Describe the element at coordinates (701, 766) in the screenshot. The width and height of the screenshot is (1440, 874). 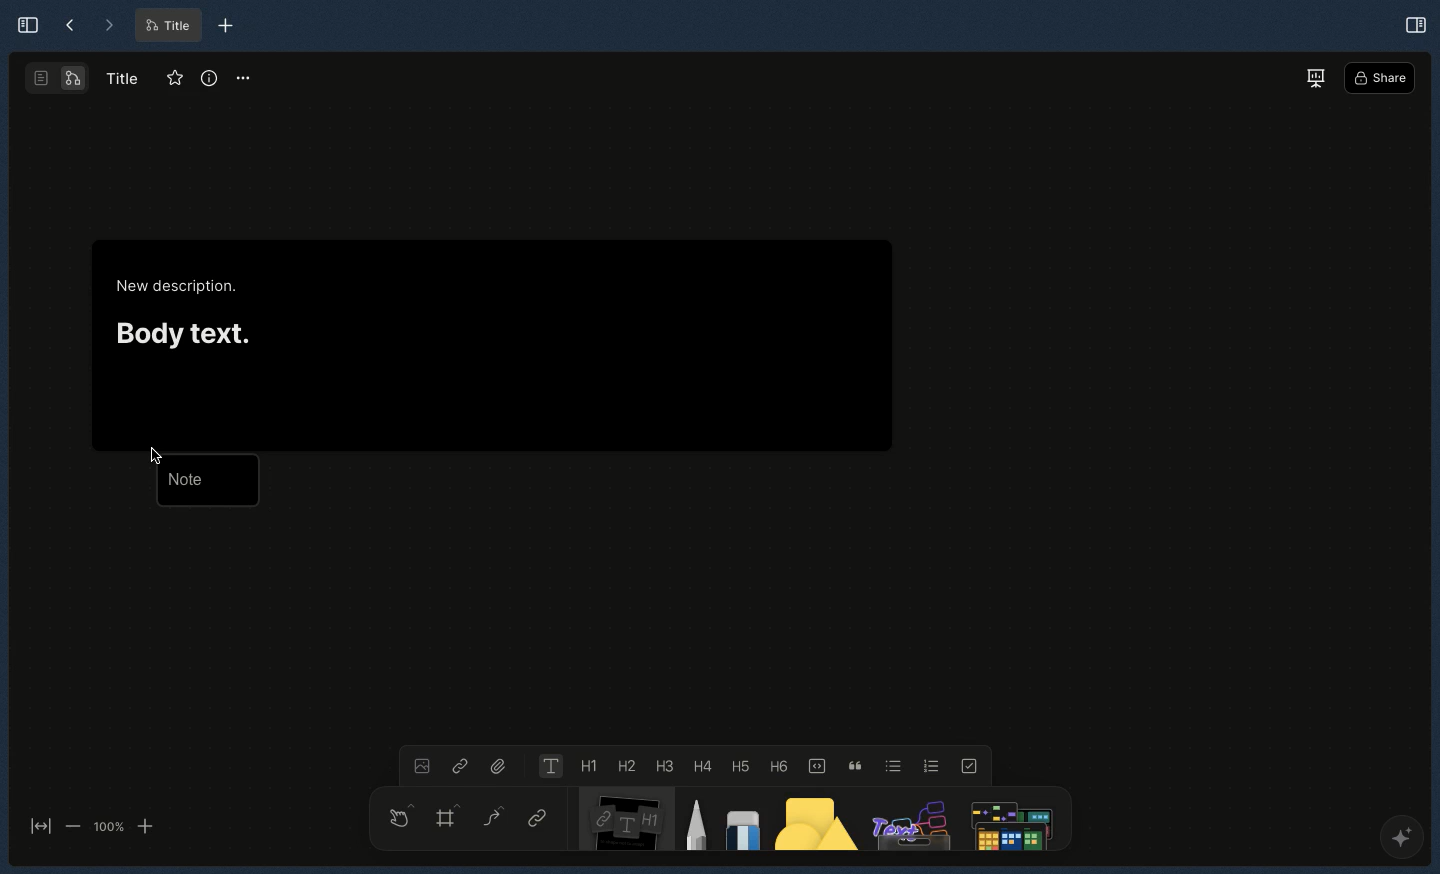
I see `Heading 4` at that location.